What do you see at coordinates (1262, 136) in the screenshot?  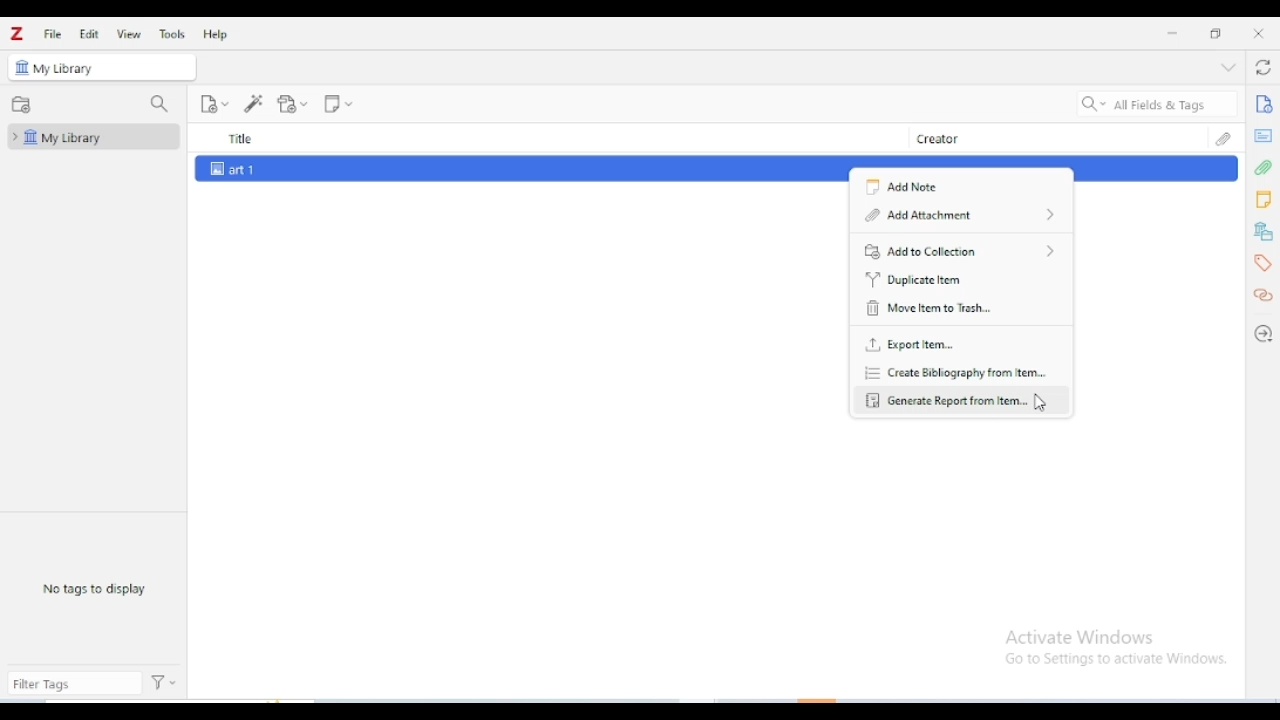 I see `abstract` at bounding box center [1262, 136].